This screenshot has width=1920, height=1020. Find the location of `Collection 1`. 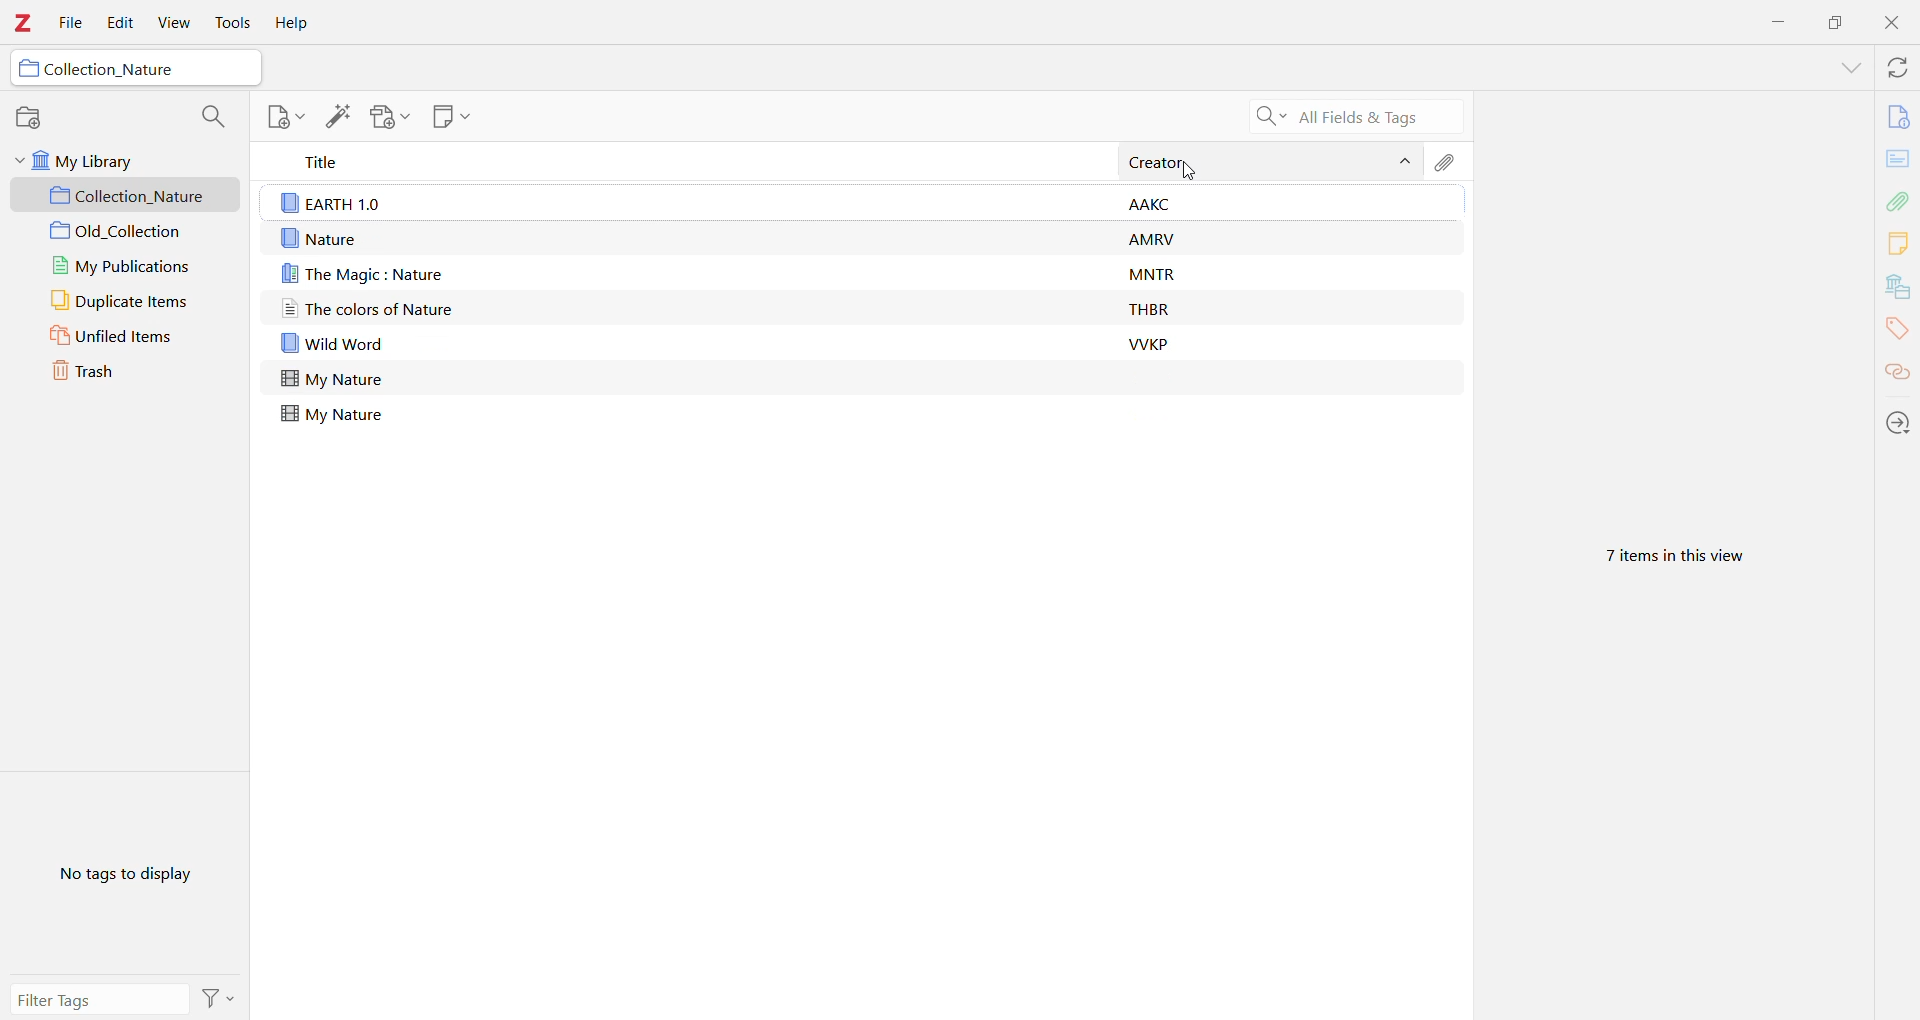

Collection 1 is located at coordinates (131, 195).